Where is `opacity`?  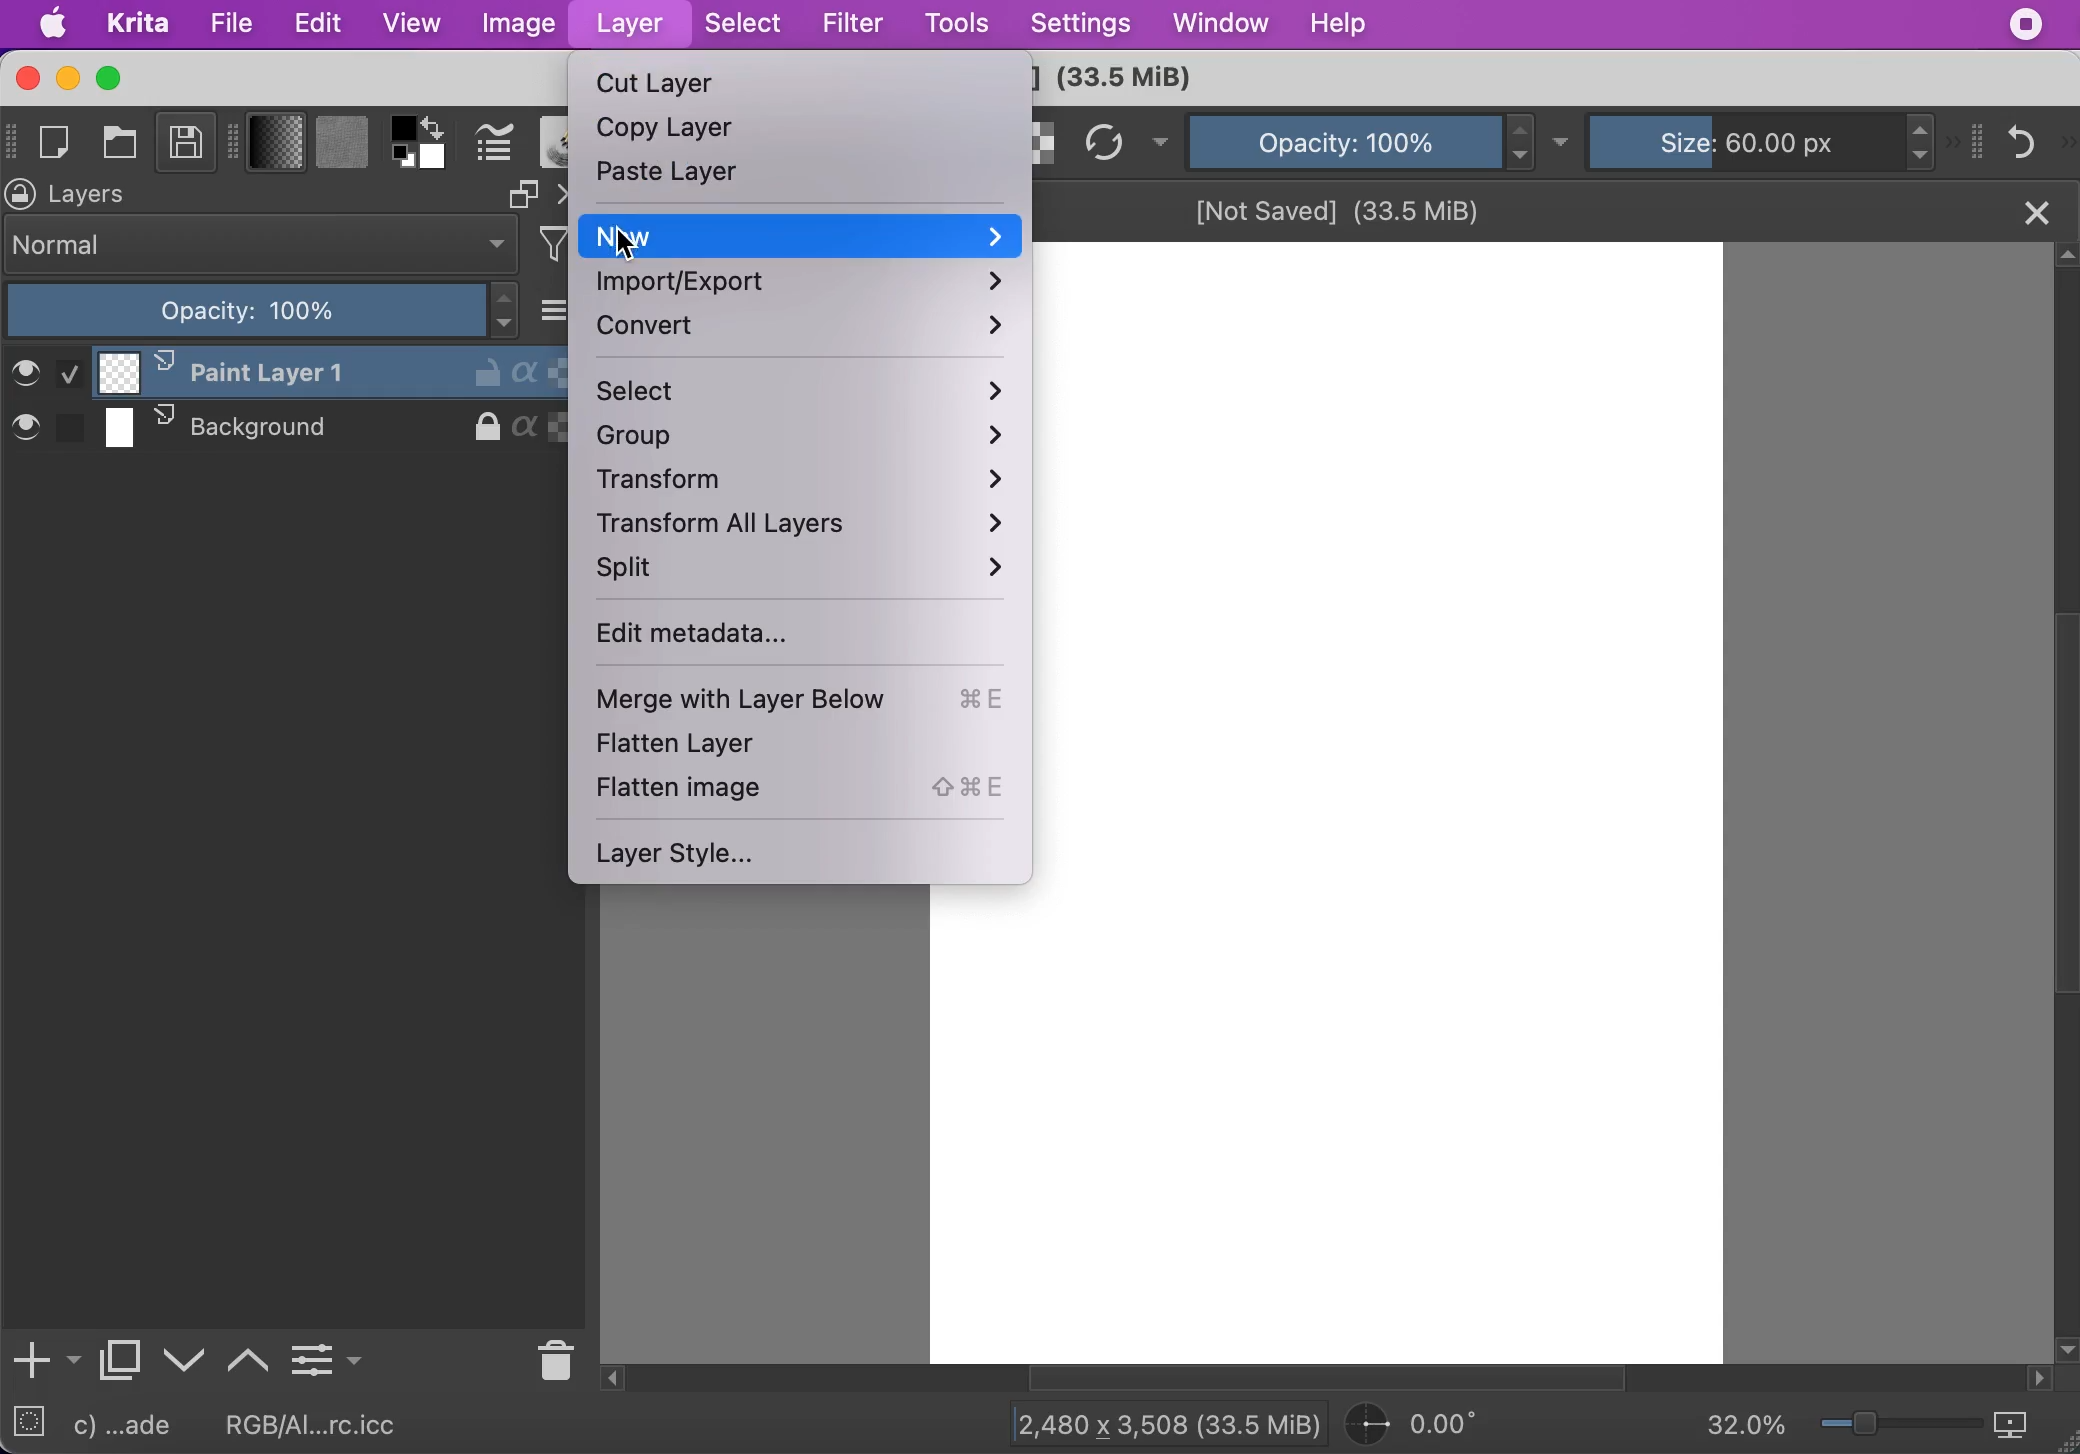 opacity is located at coordinates (1343, 140).